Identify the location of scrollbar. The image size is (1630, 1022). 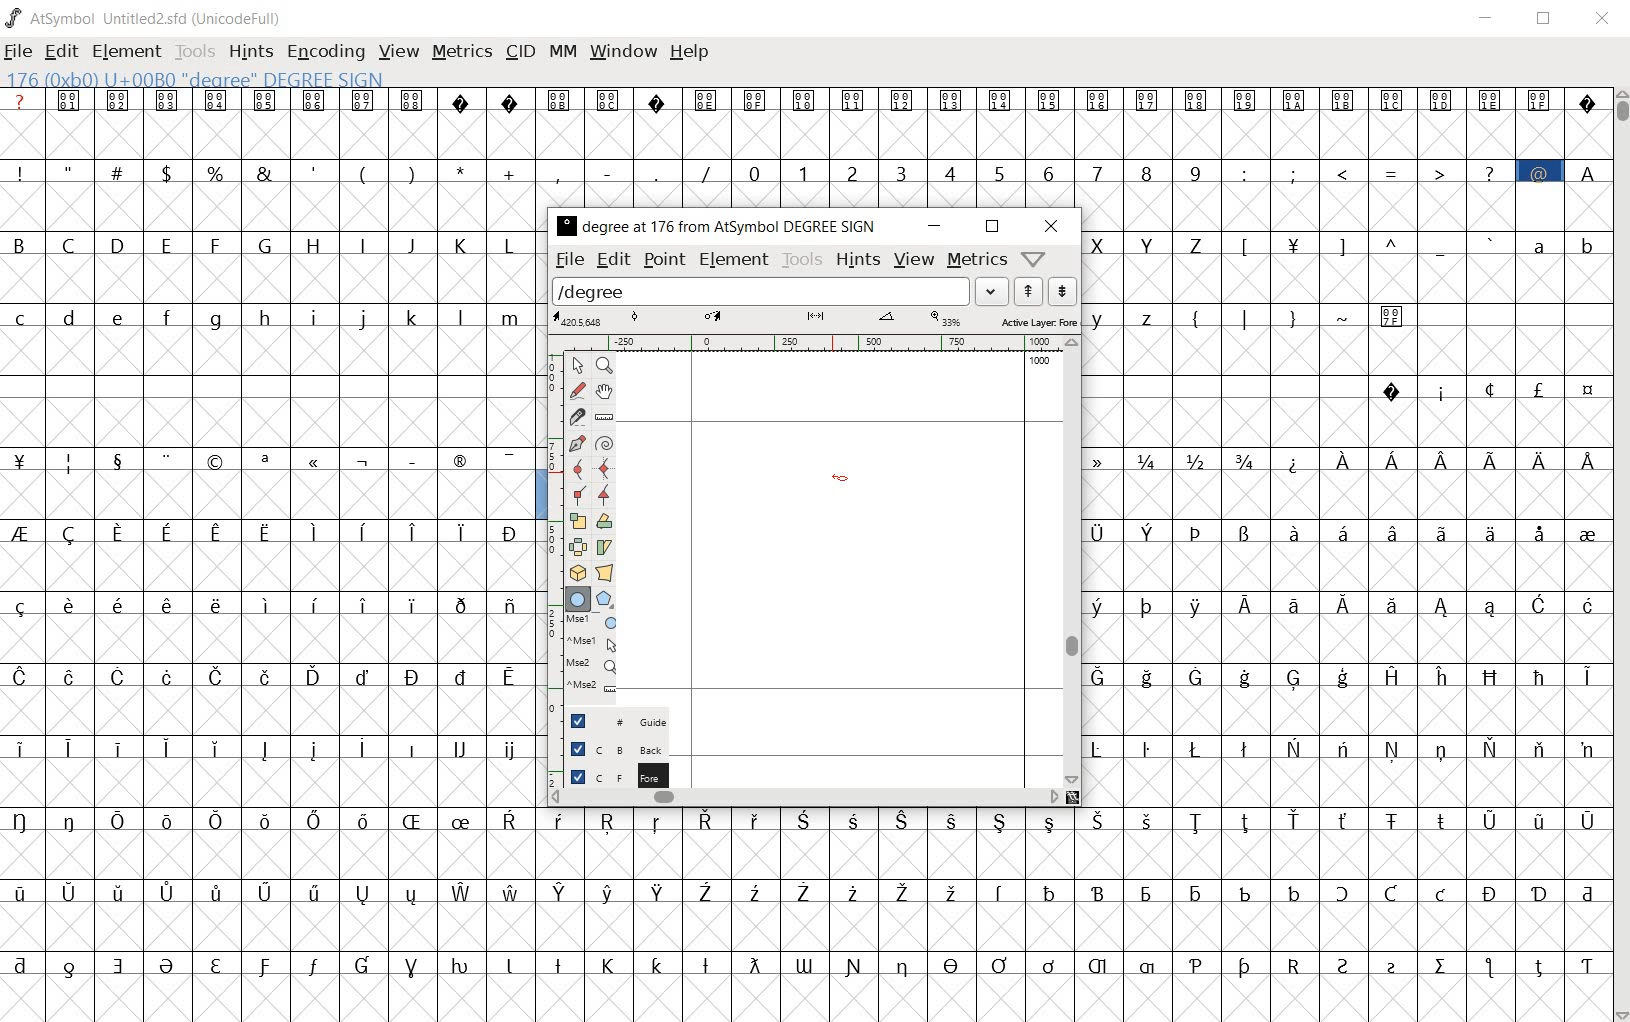
(1620, 553).